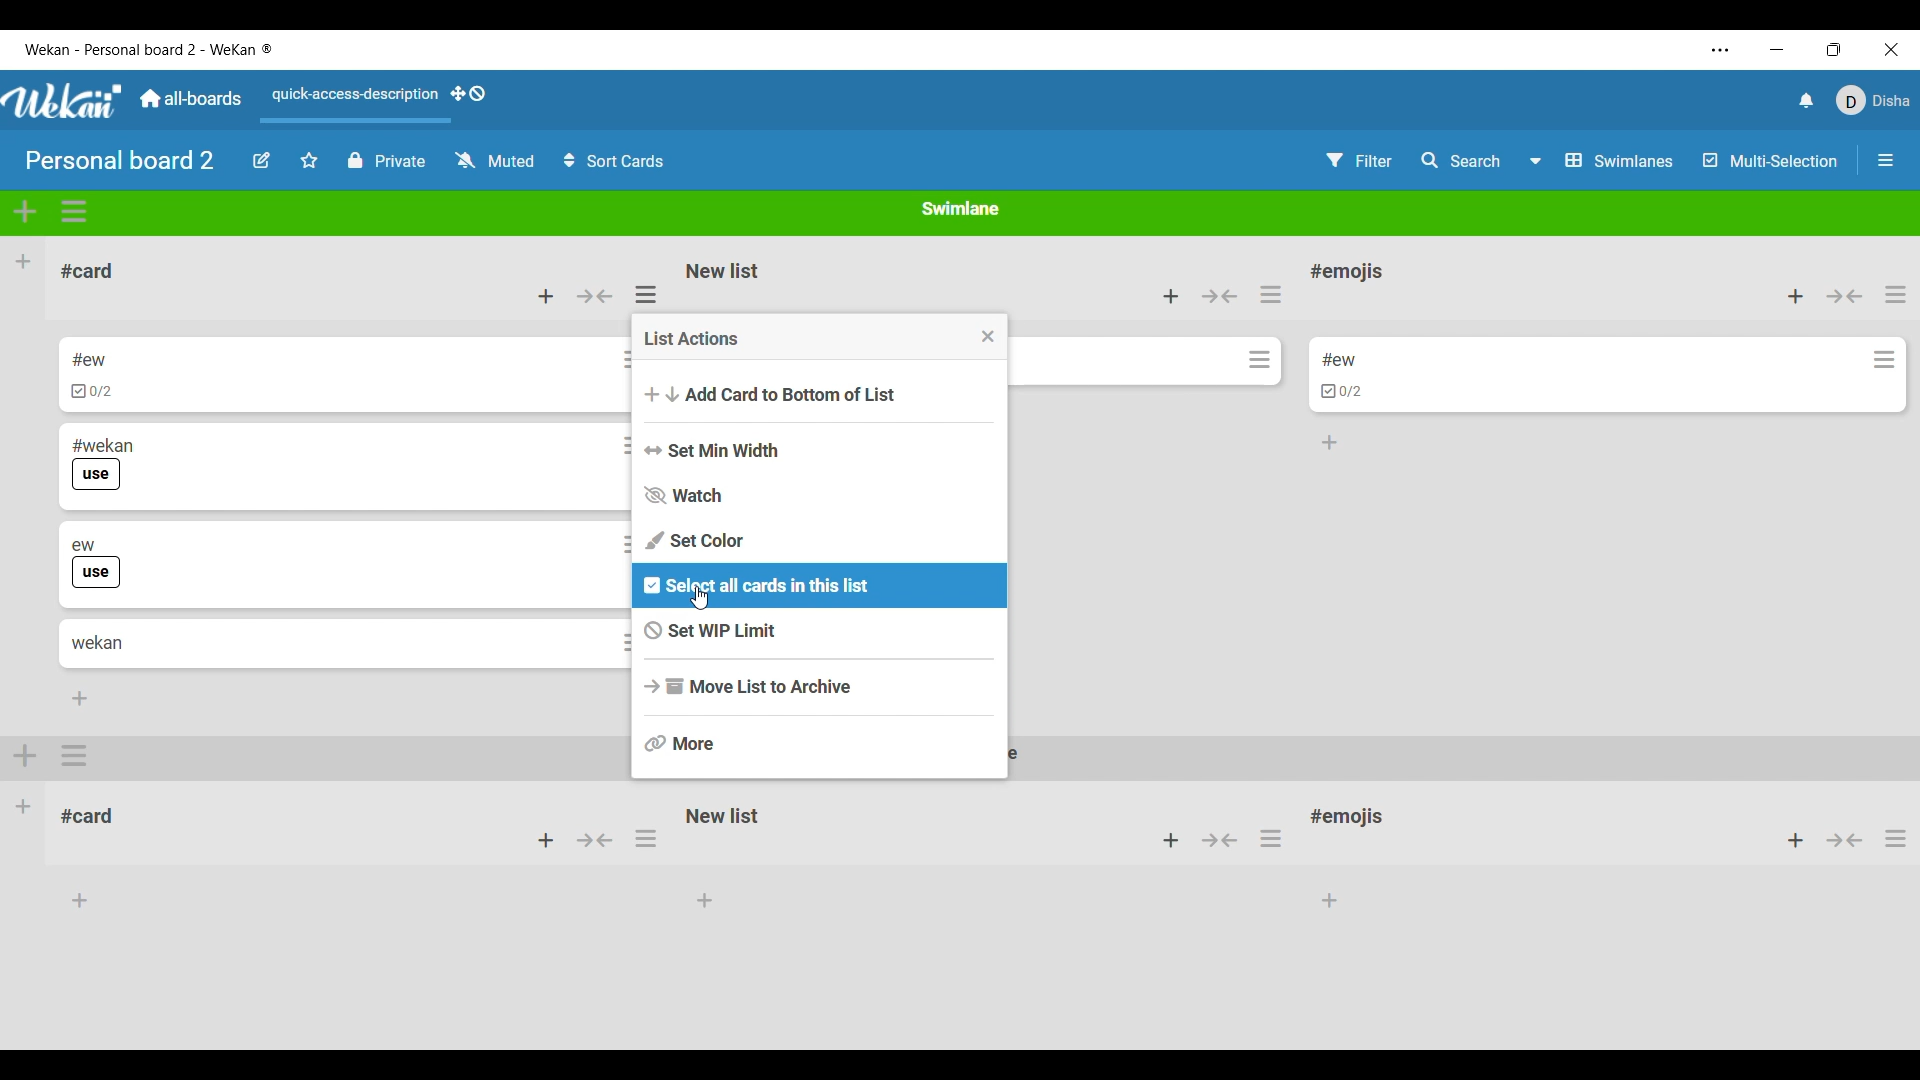 This screenshot has width=1920, height=1080. I want to click on Card name and label, so click(102, 463).